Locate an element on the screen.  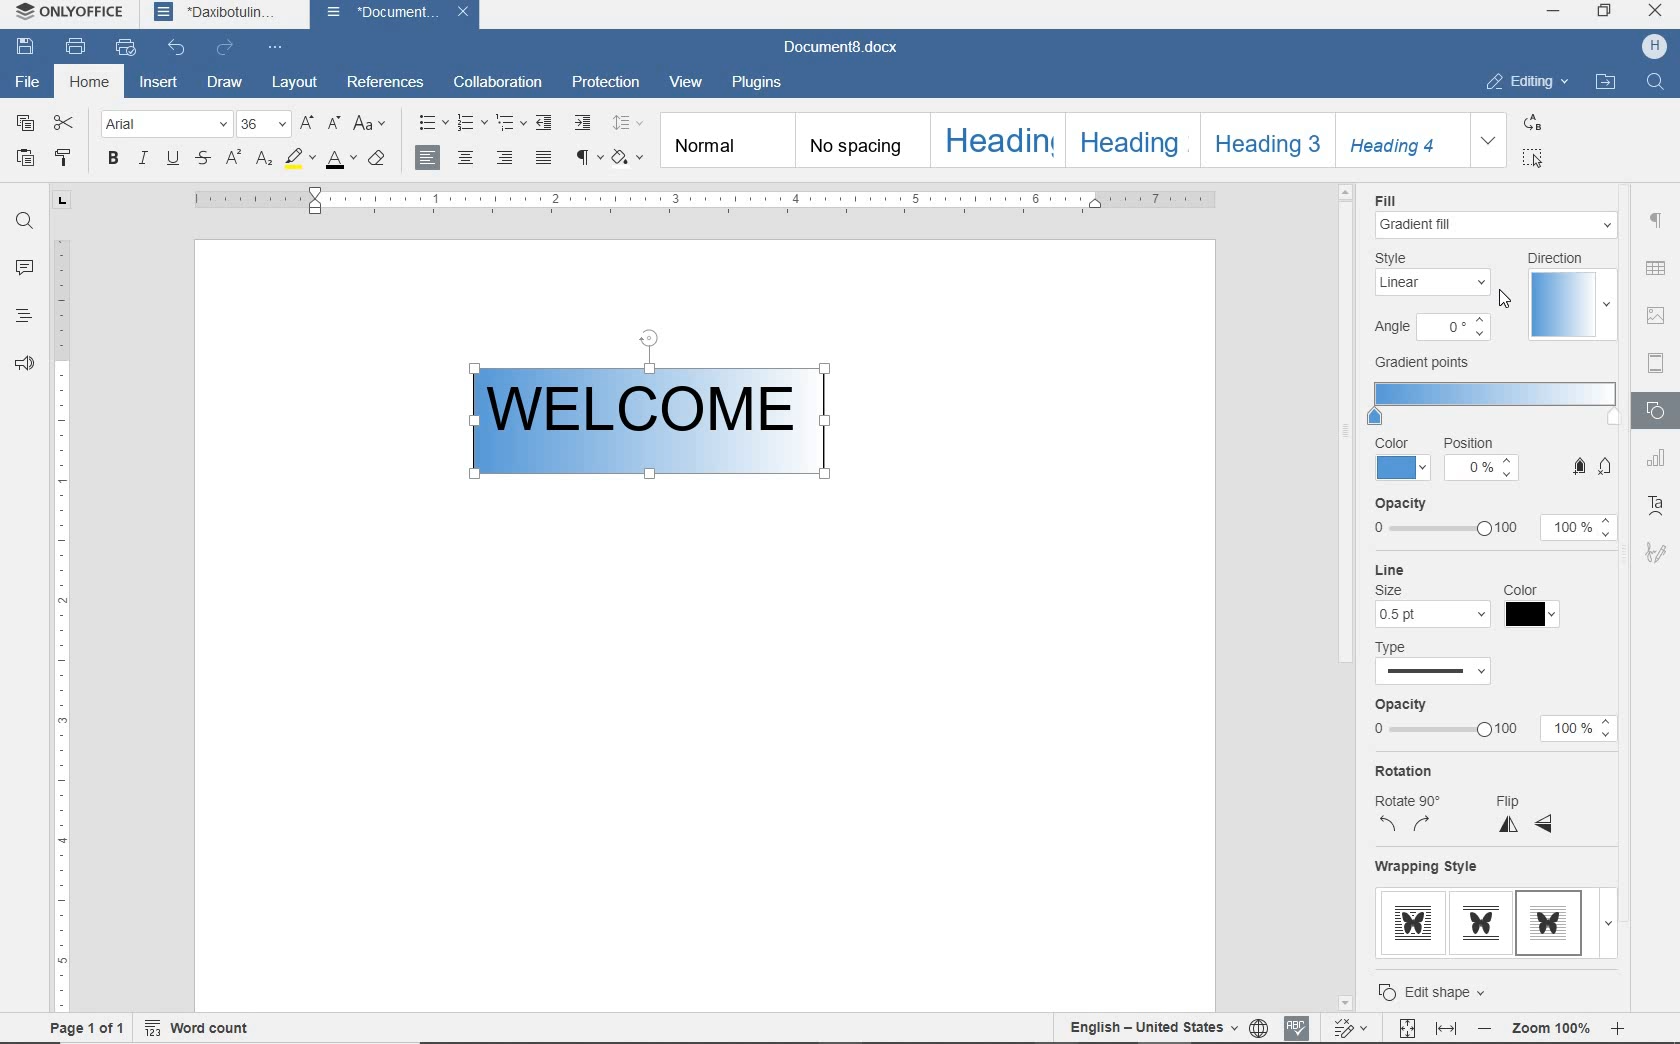
FONT COLOR is located at coordinates (339, 161).